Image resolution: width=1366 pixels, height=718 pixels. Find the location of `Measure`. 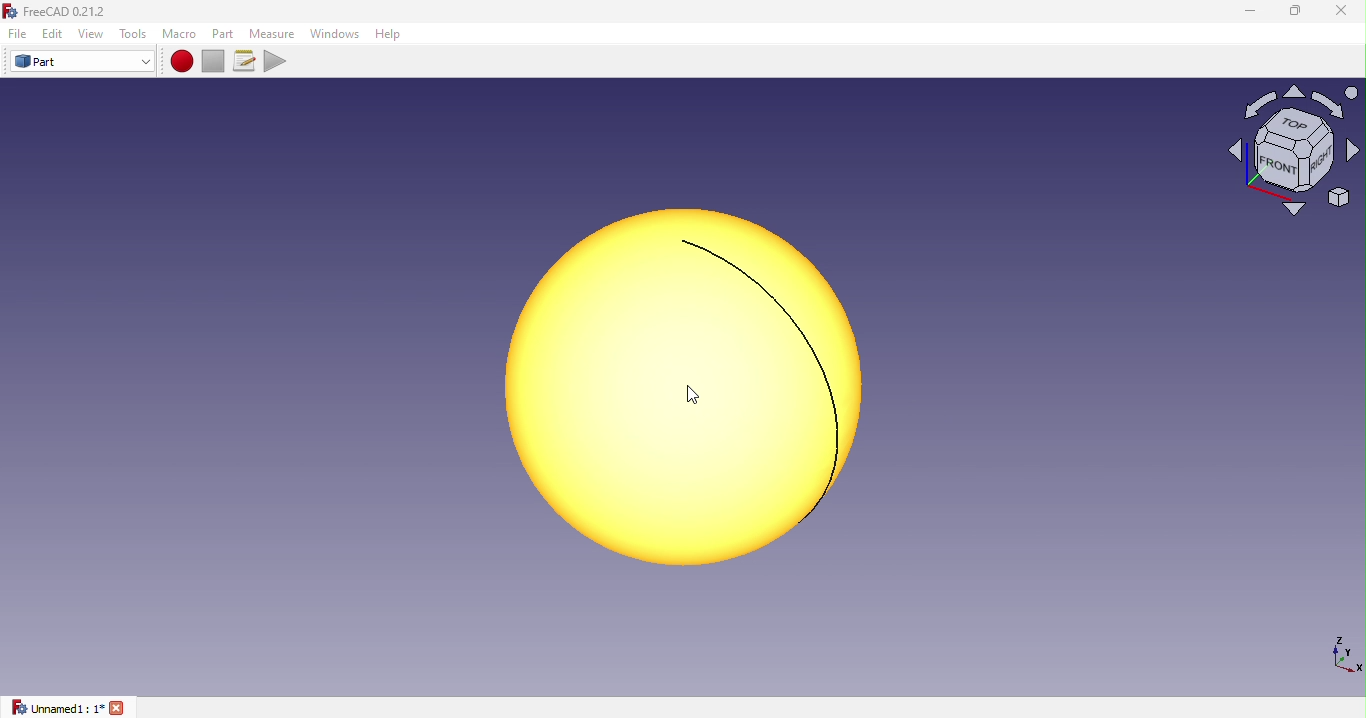

Measure is located at coordinates (272, 32).